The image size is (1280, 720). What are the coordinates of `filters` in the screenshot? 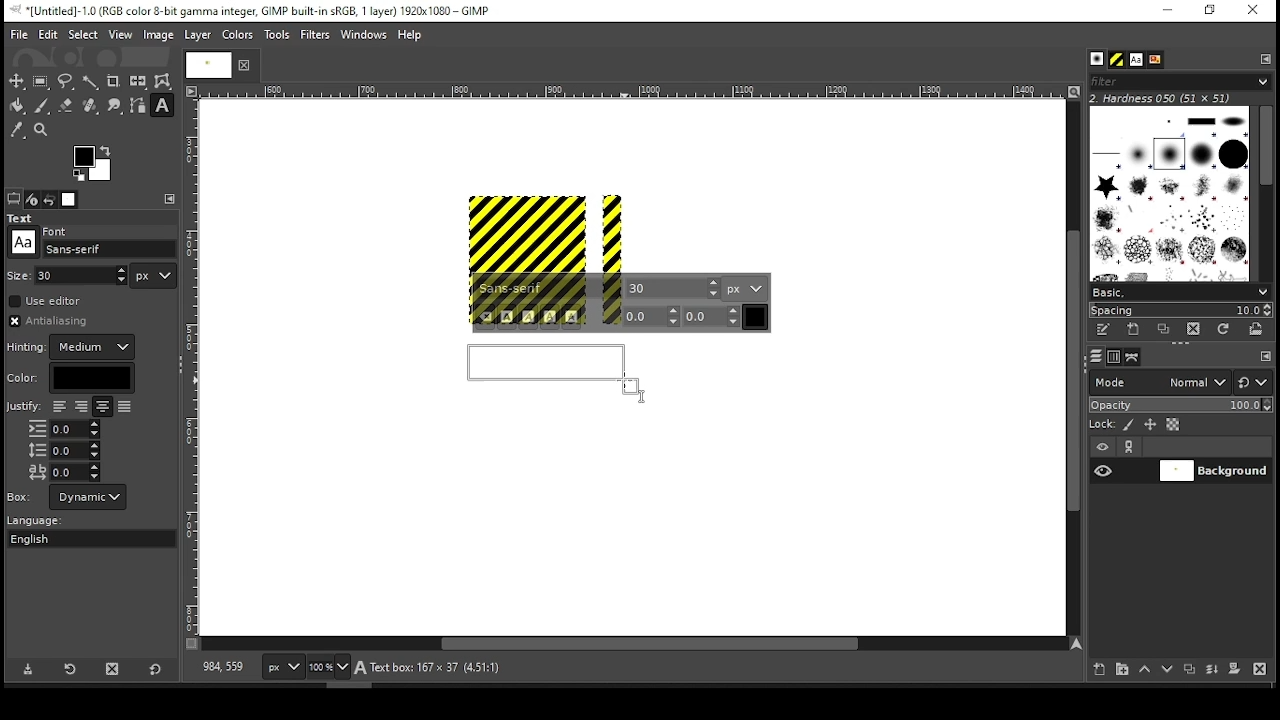 It's located at (318, 35).